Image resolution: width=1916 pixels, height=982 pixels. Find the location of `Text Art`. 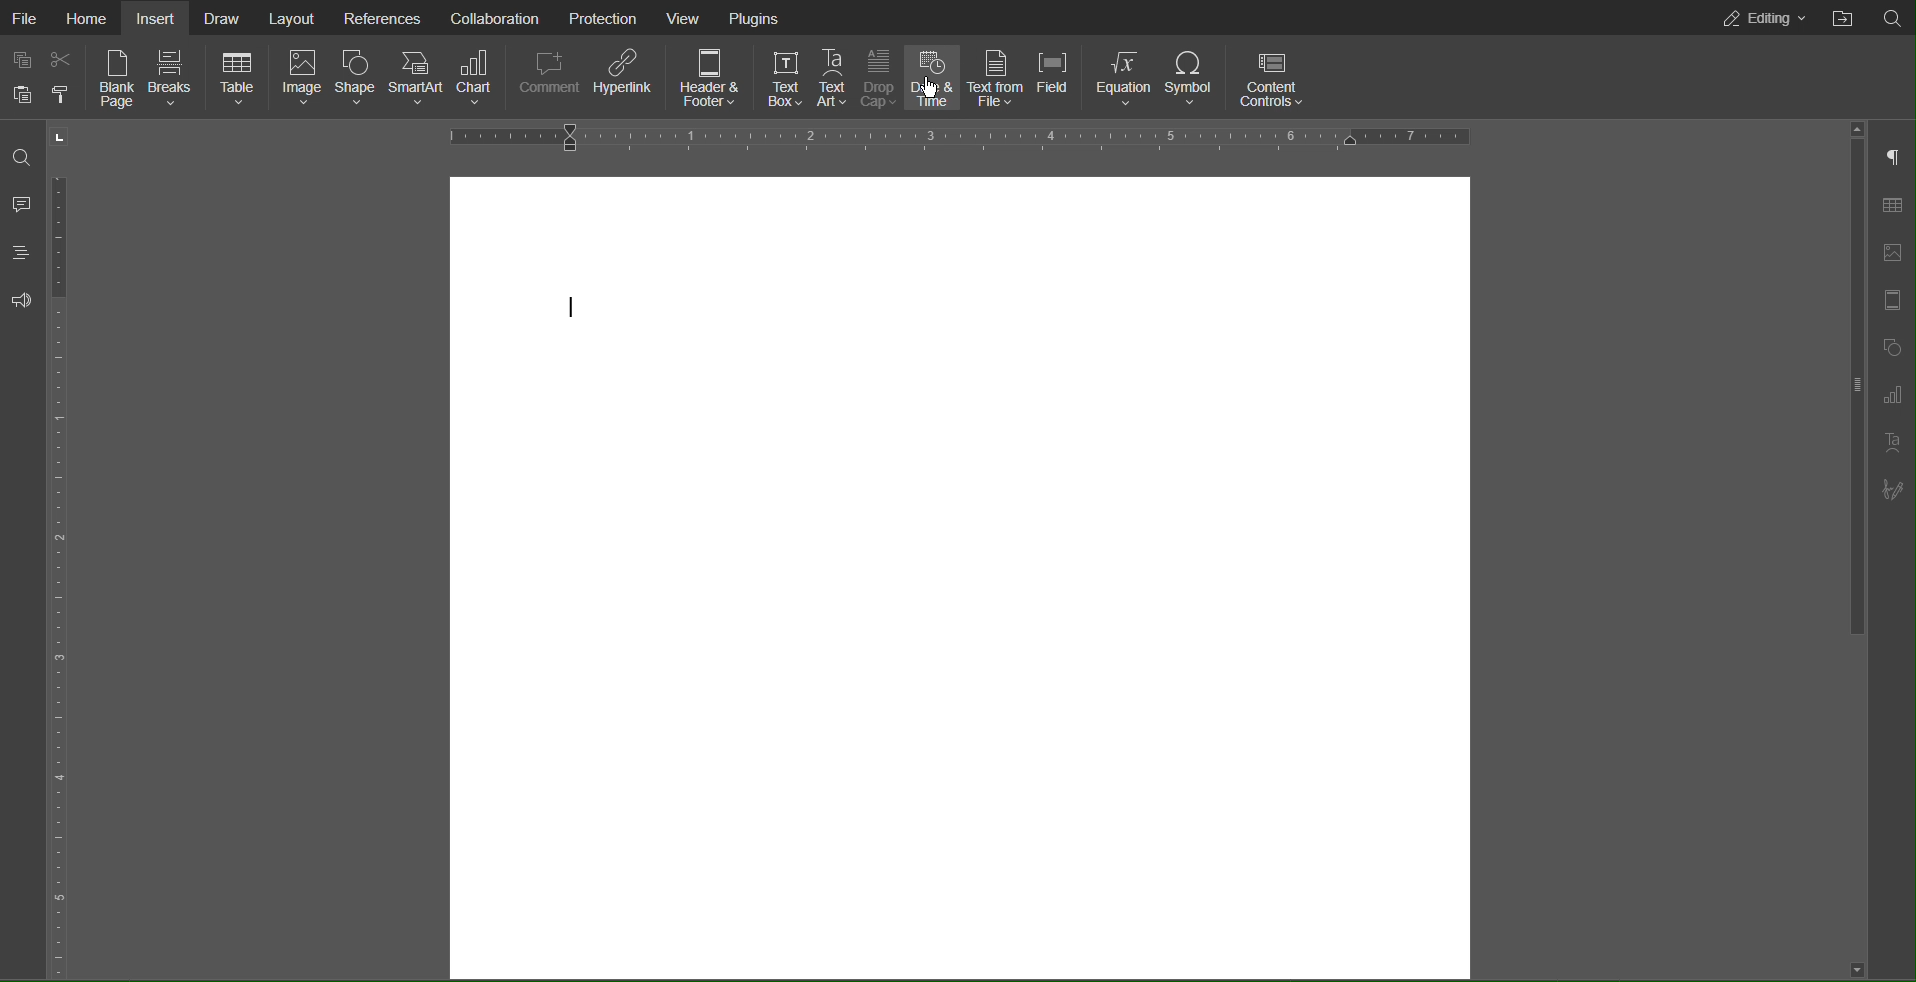

Text Art is located at coordinates (834, 75).